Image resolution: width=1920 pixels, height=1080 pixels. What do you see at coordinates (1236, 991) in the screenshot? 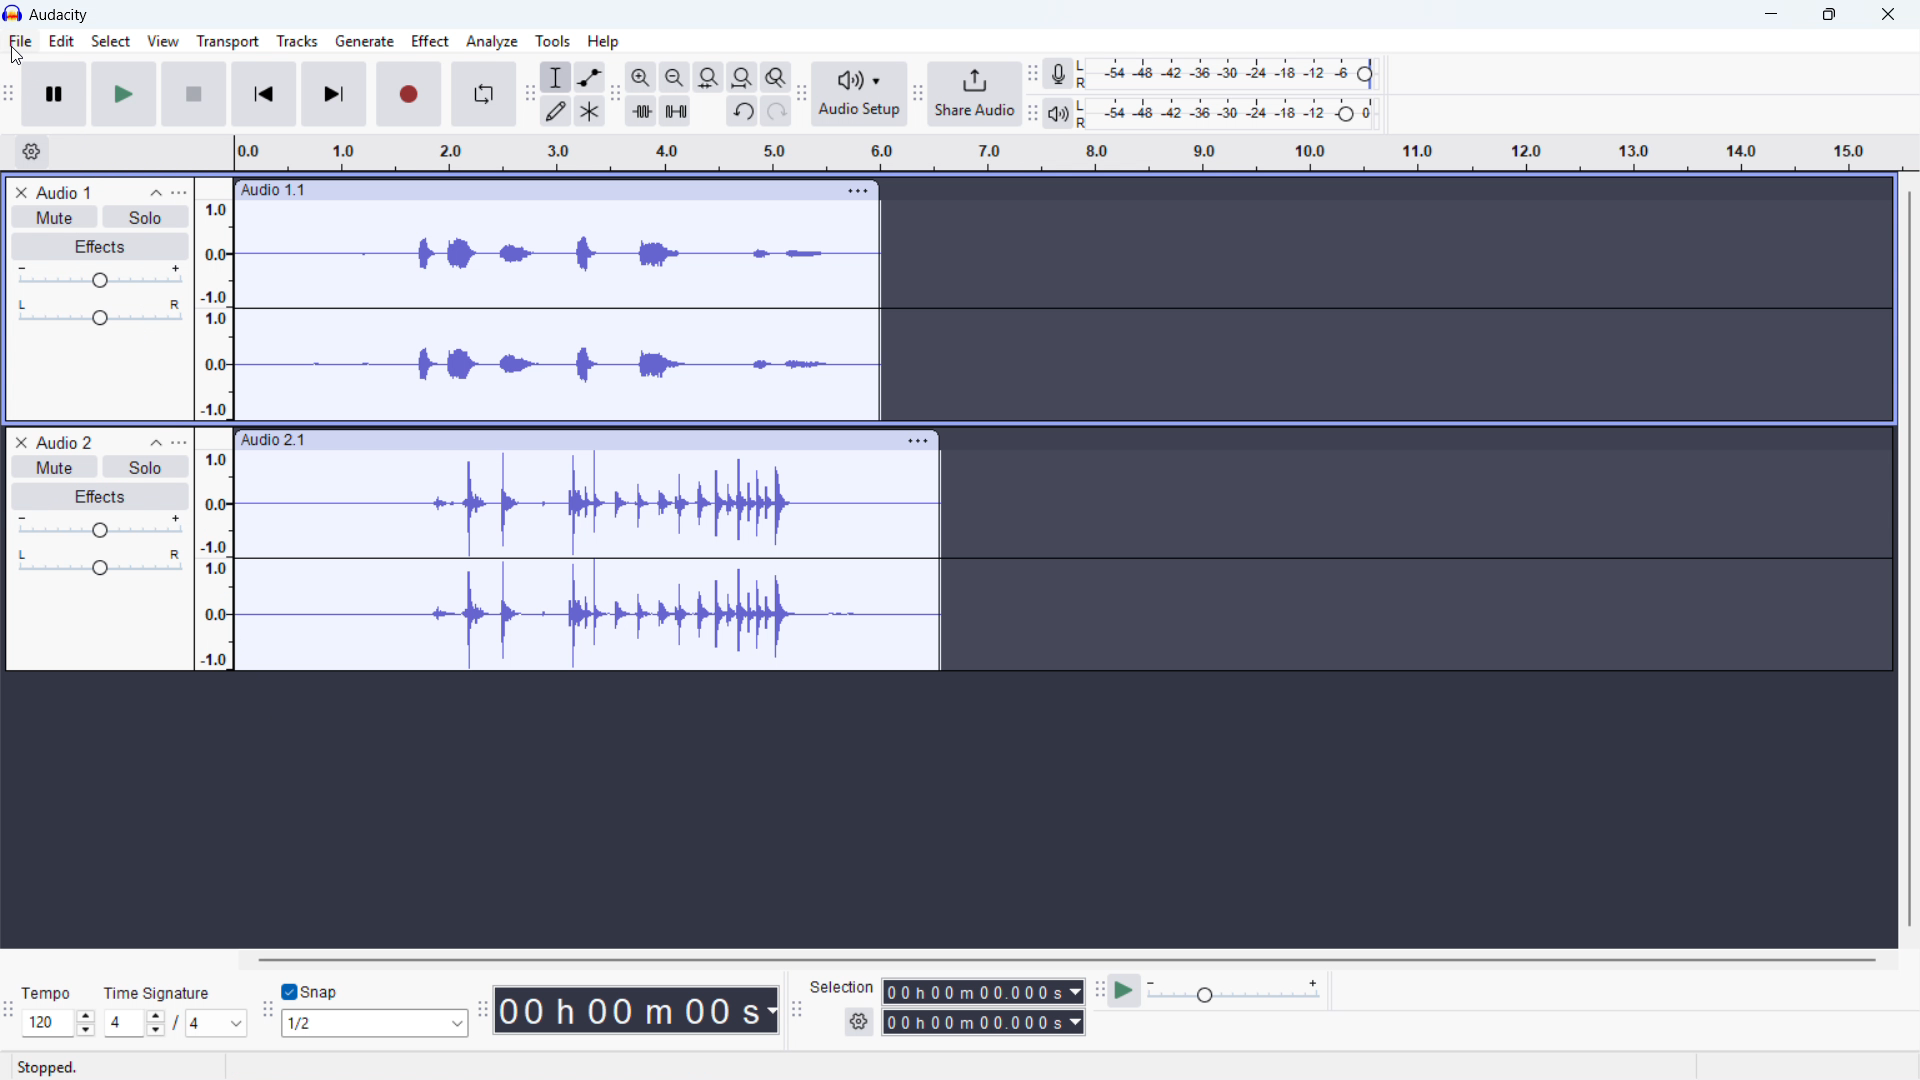
I see `Playback speed` at bounding box center [1236, 991].